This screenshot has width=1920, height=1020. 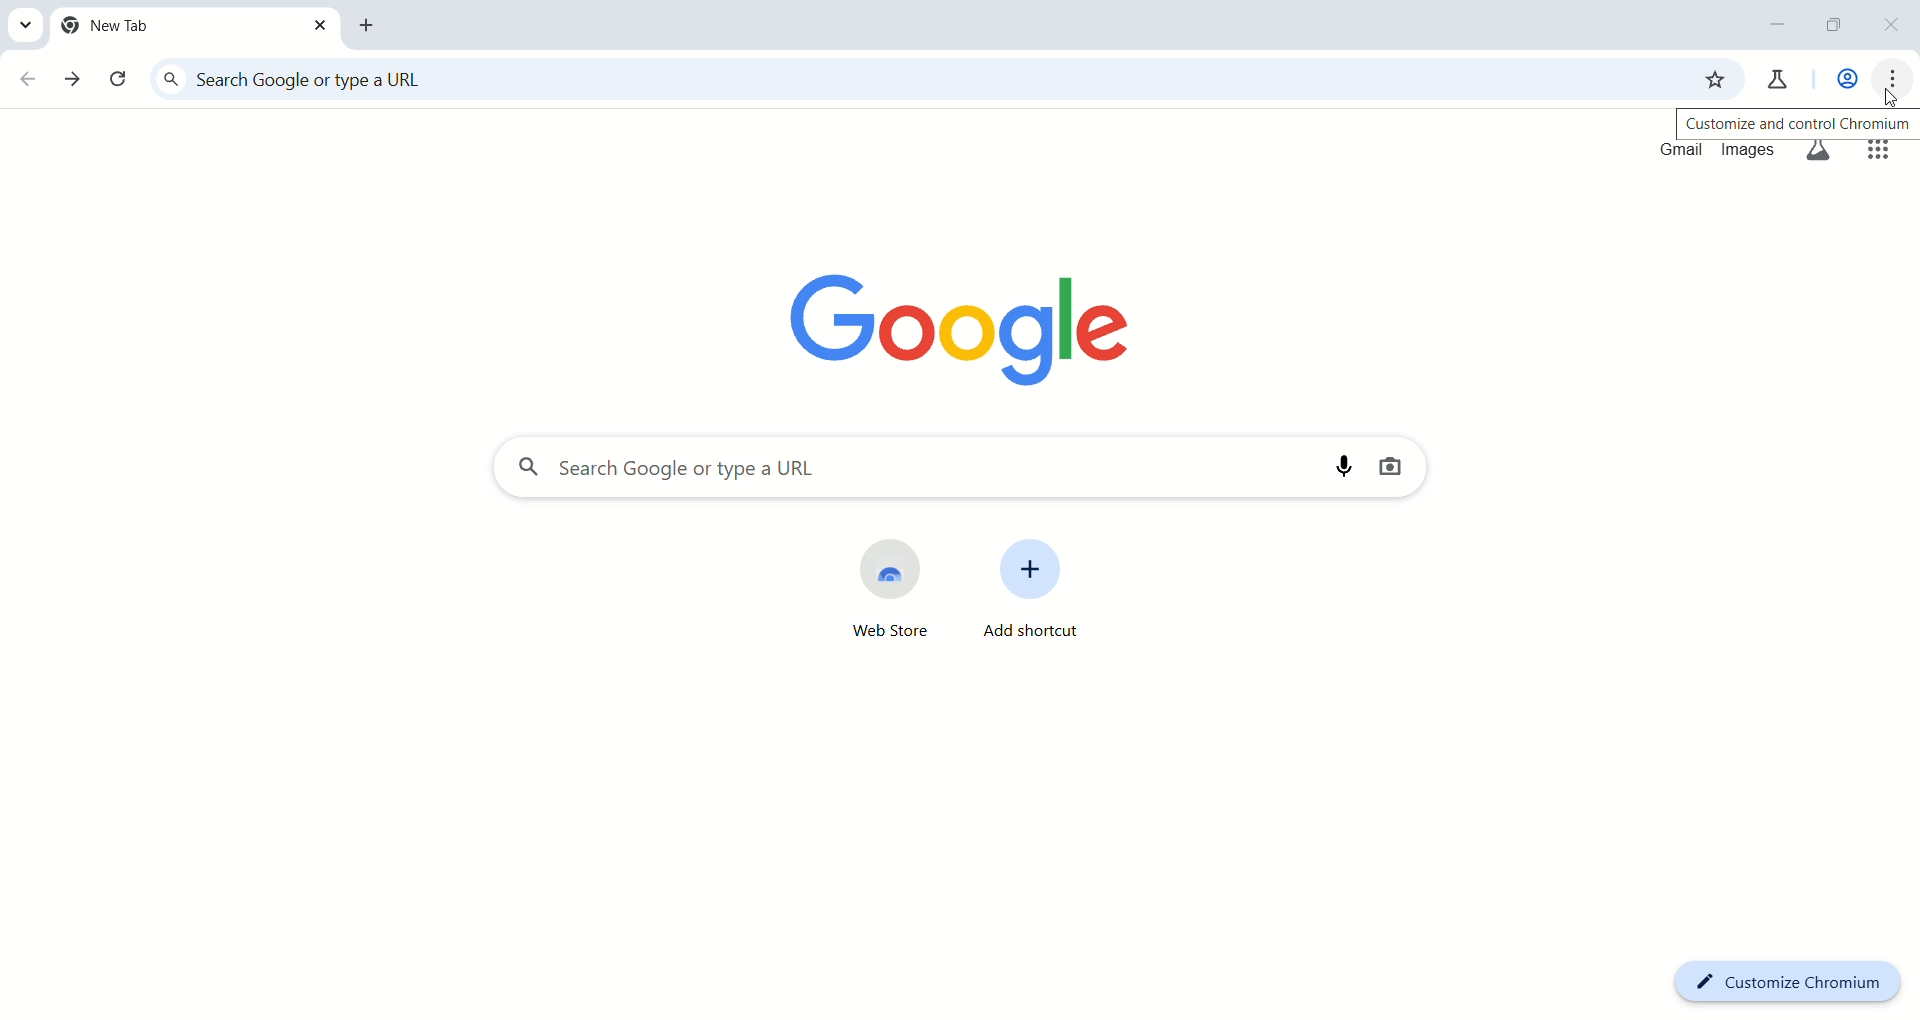 I want to click on gmail, so click(x=1679, y=152).